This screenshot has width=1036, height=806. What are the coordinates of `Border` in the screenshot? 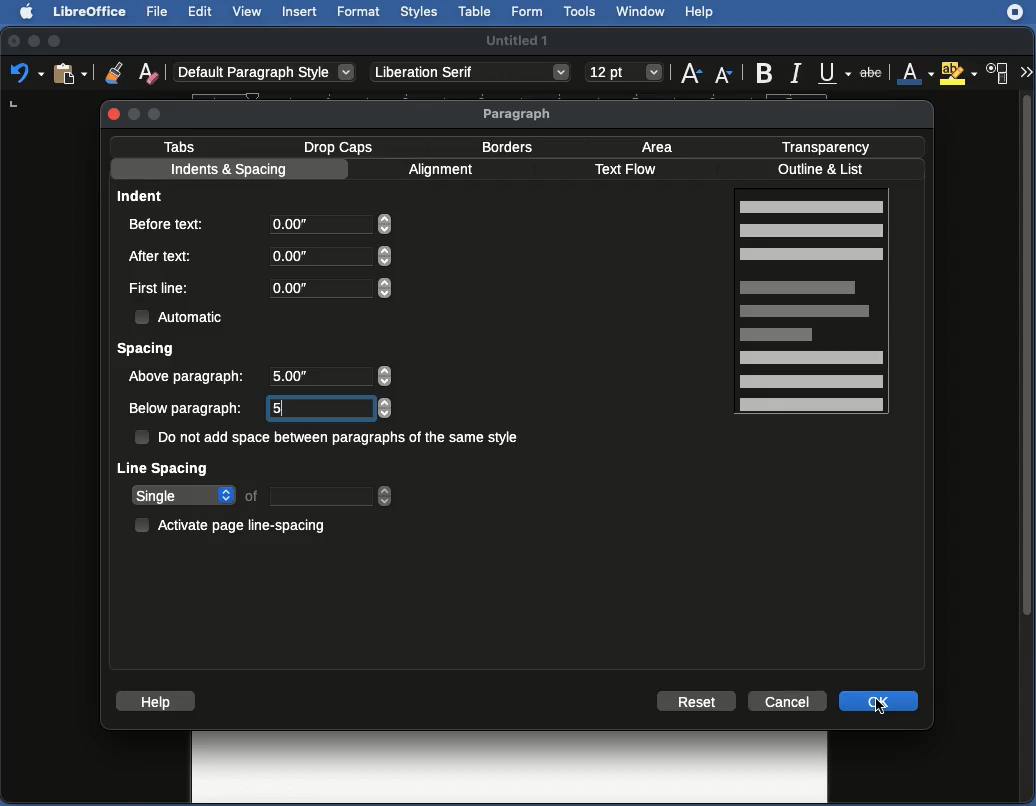 It's located at (508, 147).